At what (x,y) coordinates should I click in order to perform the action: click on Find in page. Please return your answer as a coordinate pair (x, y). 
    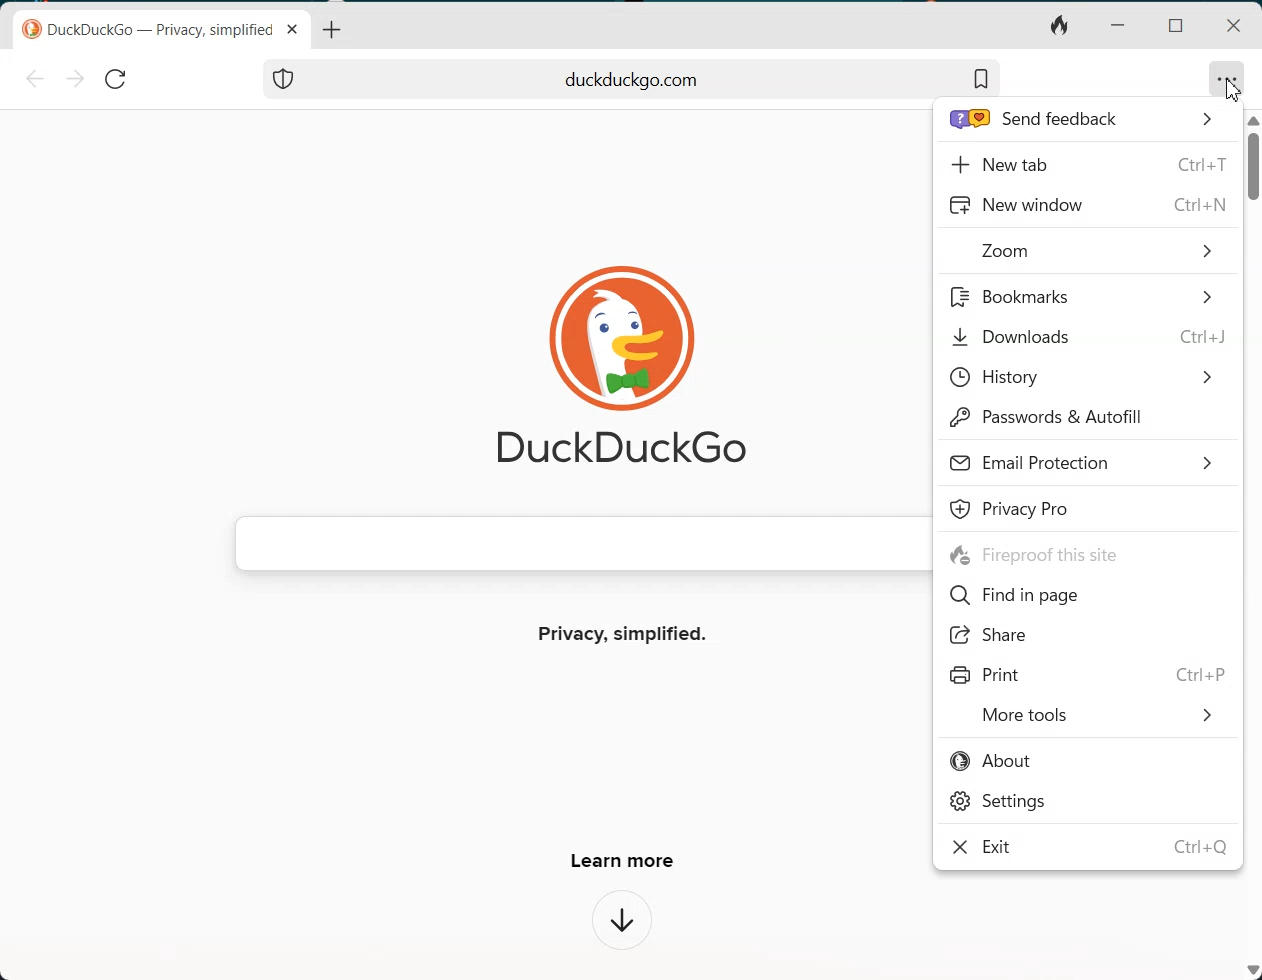
    Looking at the image, I should click on (1091, 593).